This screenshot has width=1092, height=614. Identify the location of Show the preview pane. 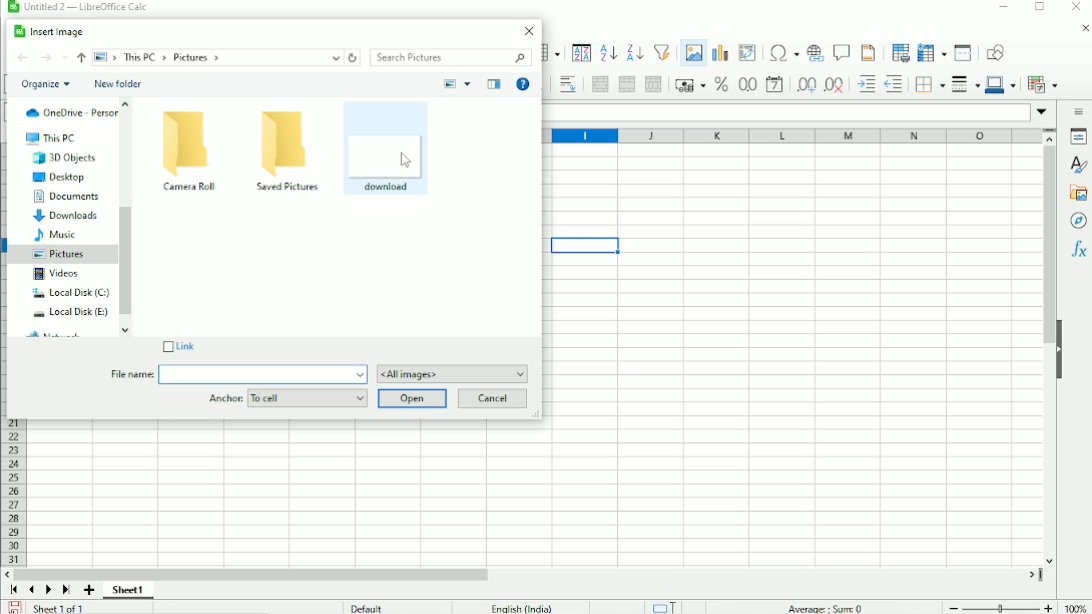
(494, 83).